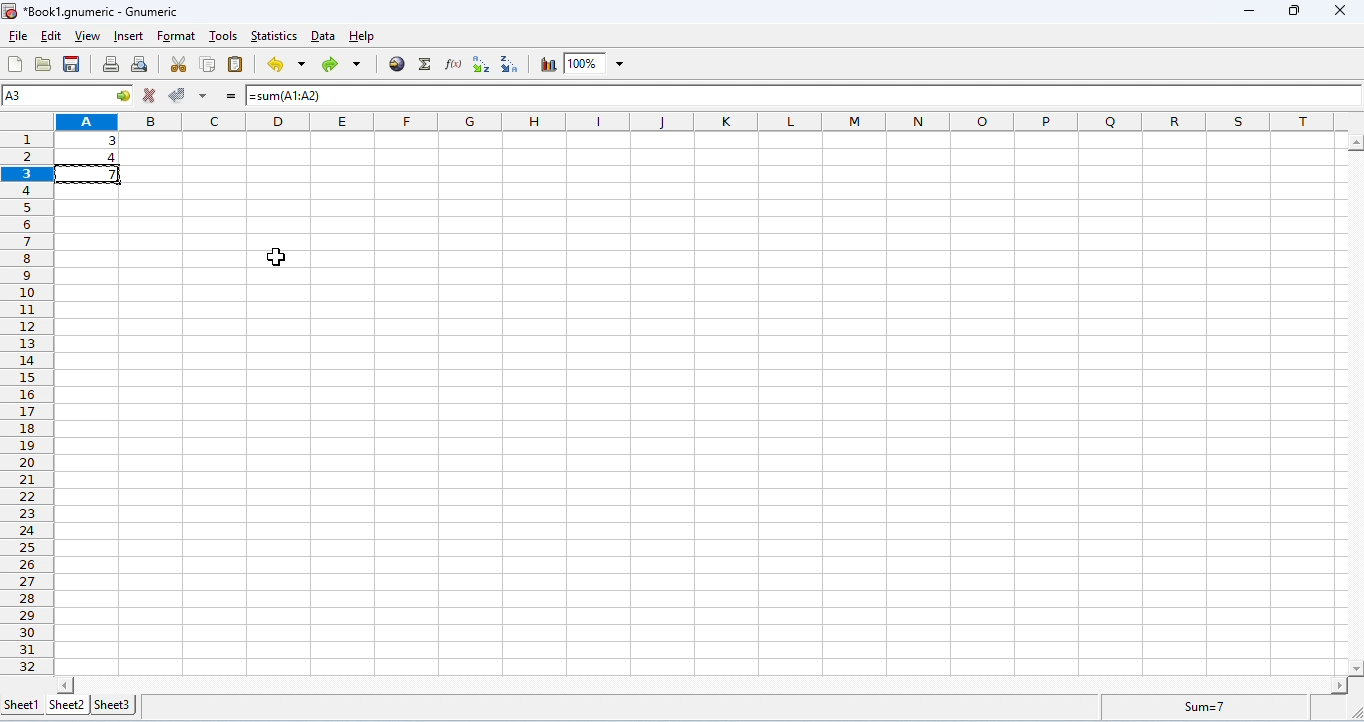 This screenshot has height=722, width=1364. What do you see at coordinates (94, 13) in the screenshot?
I see `Book1.gnumeric - Gnumeric` at bounding box center [94, 13].